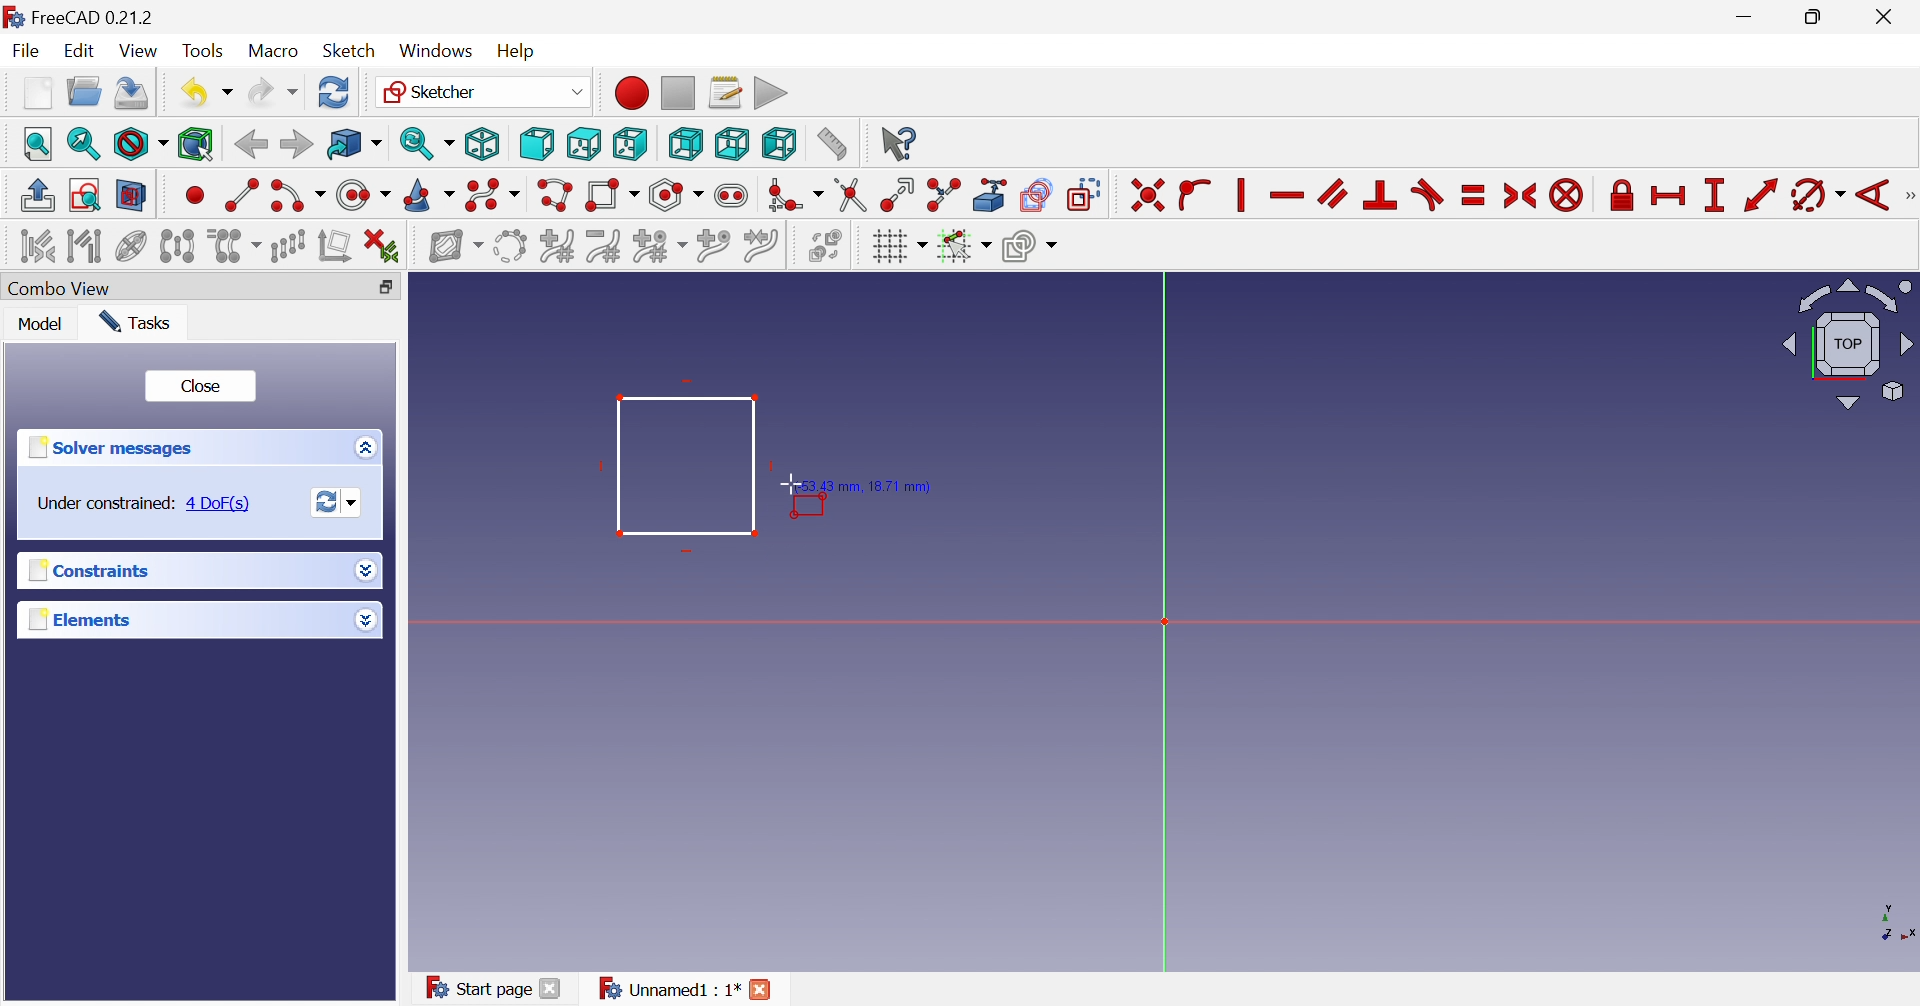  Describe the element at coordinates (481, 145) in the screenshot. I see `Isometric` at that location.